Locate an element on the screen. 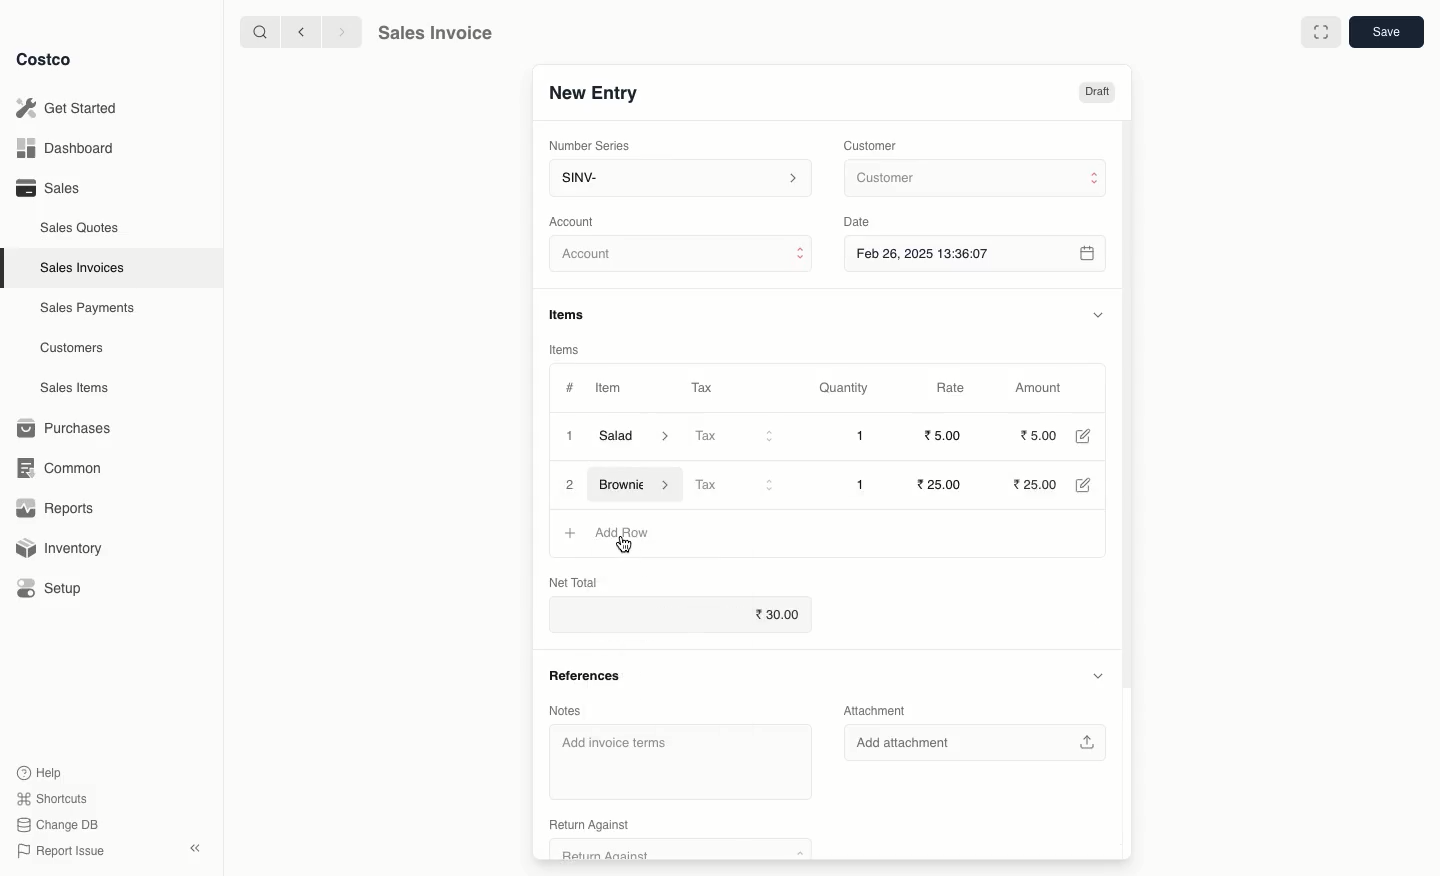  Sales Payments. is located at coordinates (89, 310).